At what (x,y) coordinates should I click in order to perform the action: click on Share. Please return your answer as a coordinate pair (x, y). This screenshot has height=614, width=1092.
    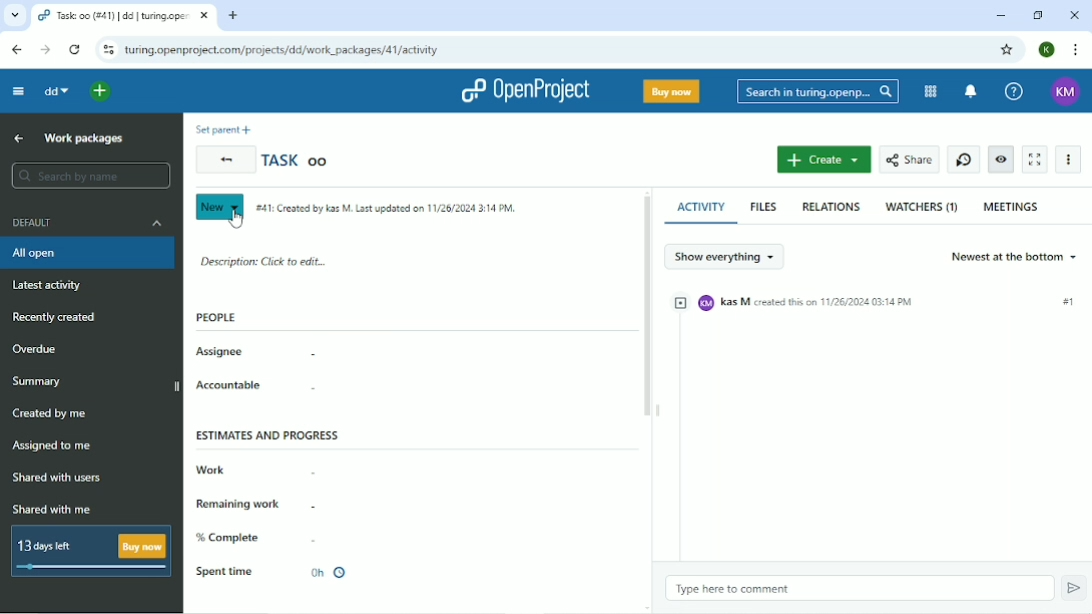
    Looking at the image, I should click on (909, 161).